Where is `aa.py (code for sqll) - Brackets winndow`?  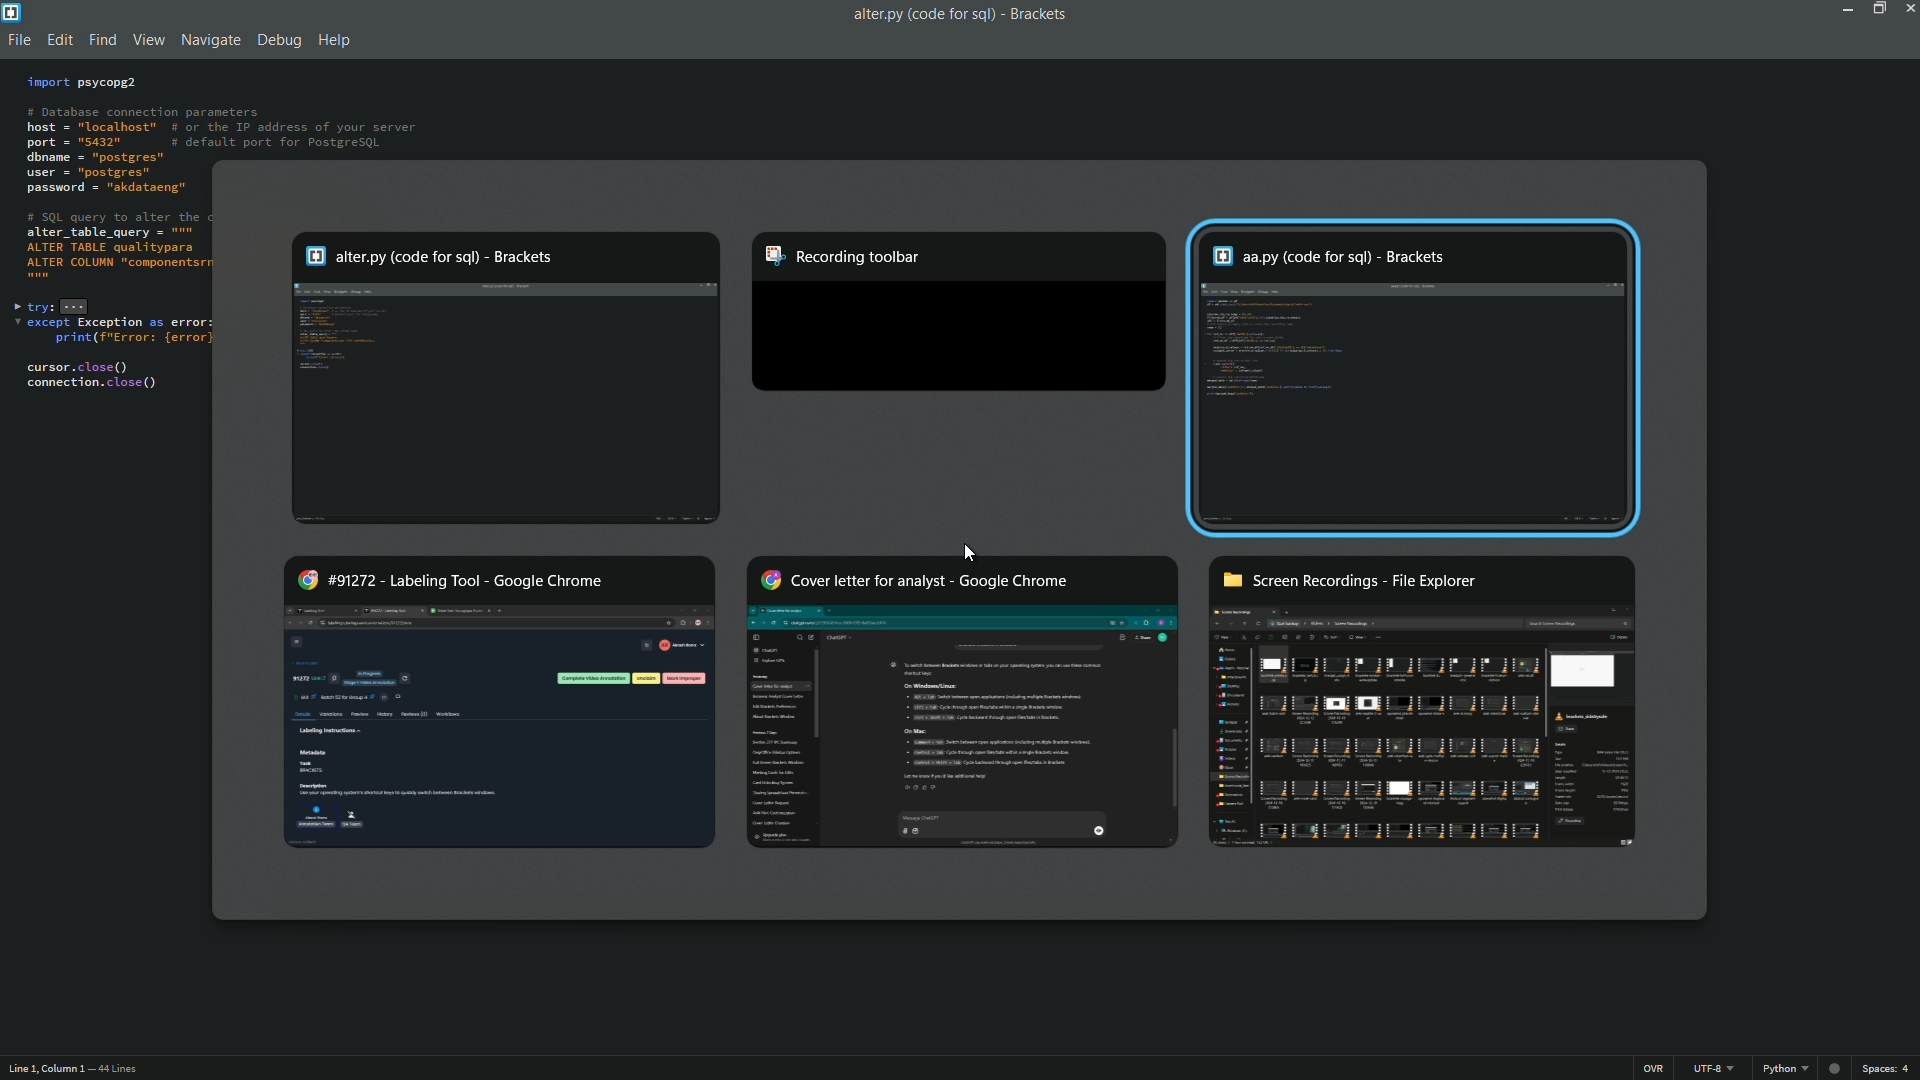 aa.py (code for sqll) - Brackets winndow is located at coordinates (1421, 379).